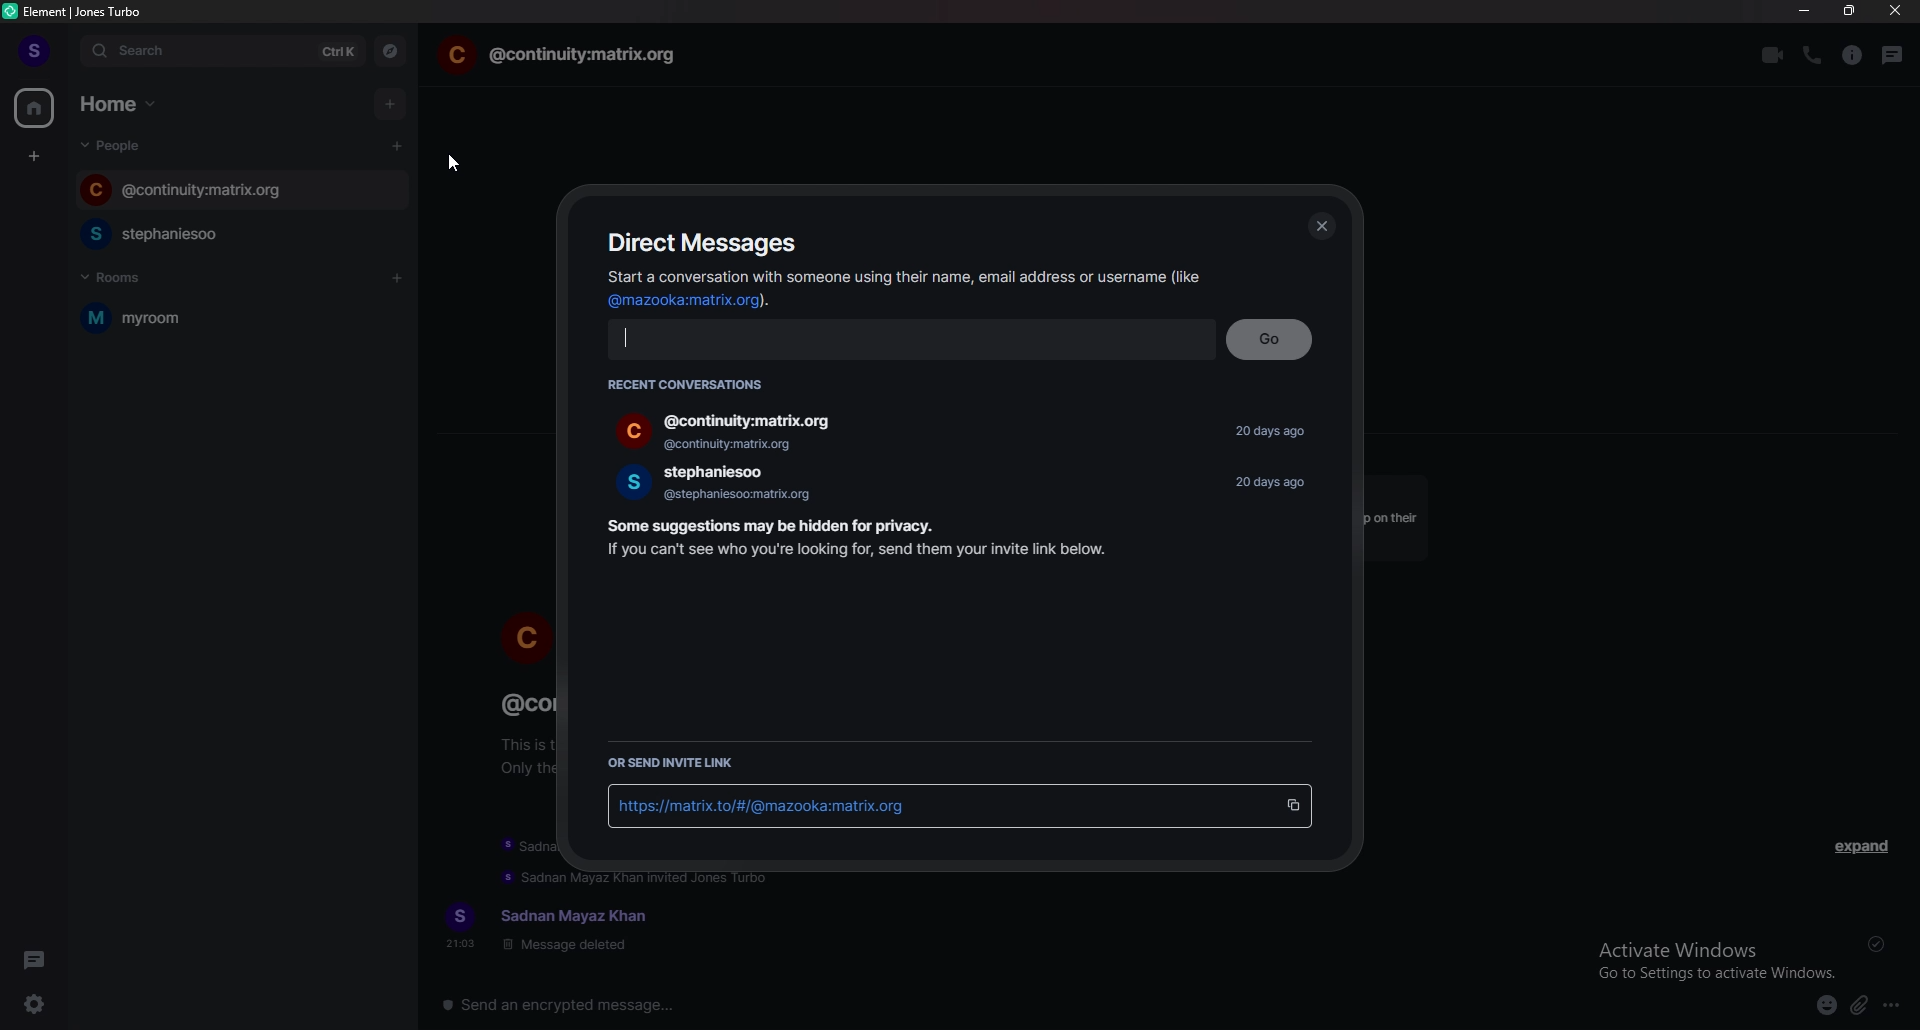 The height and width of the screenshot is (1030, 1920). I want to click on attachment, so click(1859, 1006).